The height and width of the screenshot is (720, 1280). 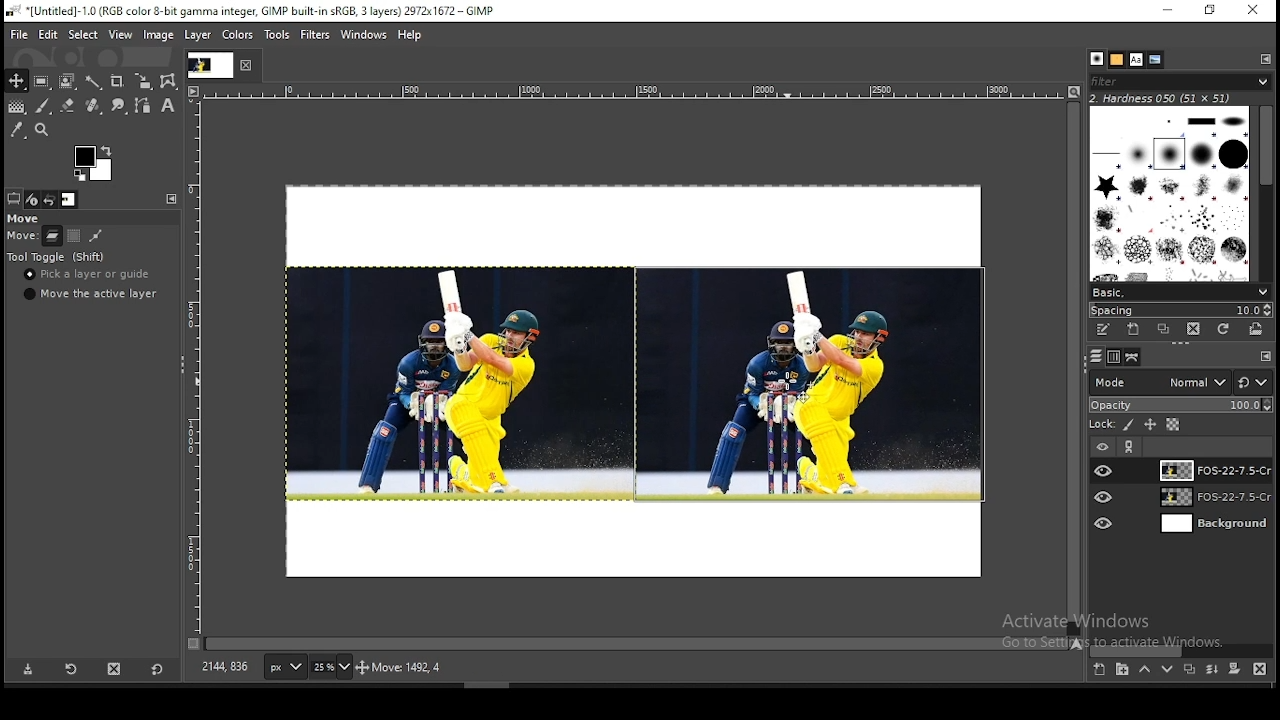 I want to click on blend mode, so click(x=1180, y=382).